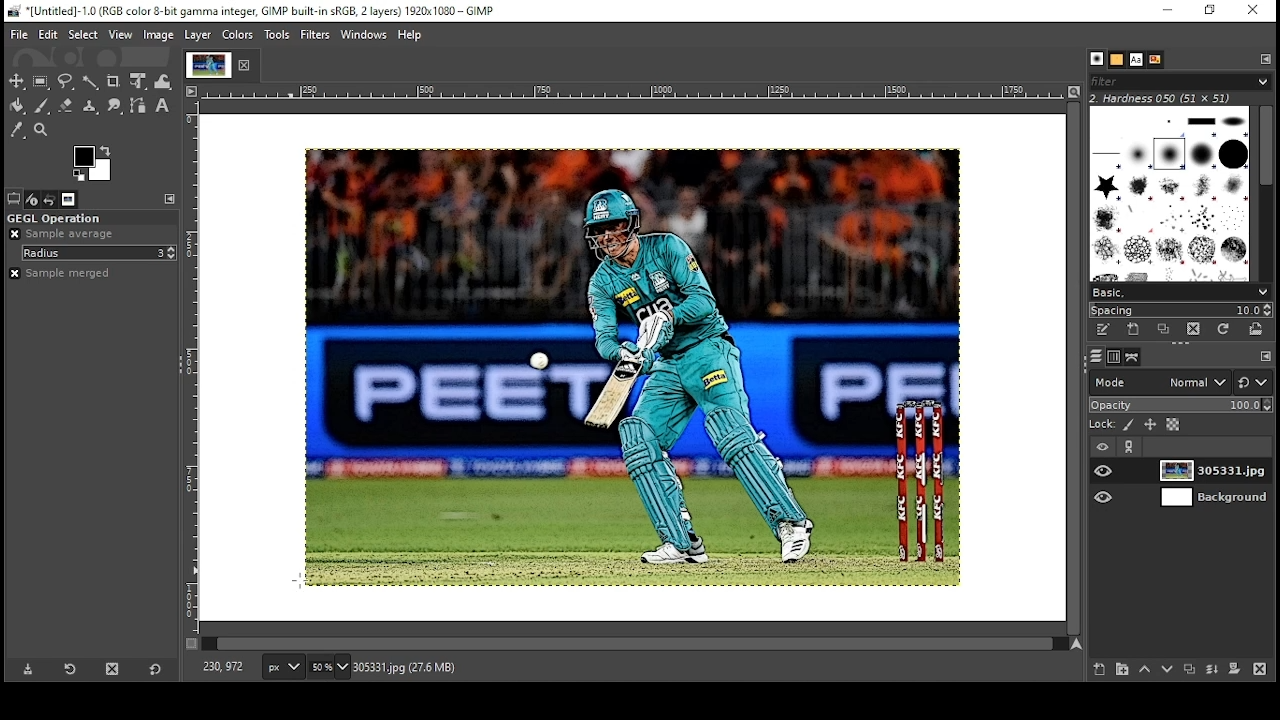 Image resolution: width=1280 pixels, height=720 pixels. I want to click on create a new brush, so click(1134, 329).